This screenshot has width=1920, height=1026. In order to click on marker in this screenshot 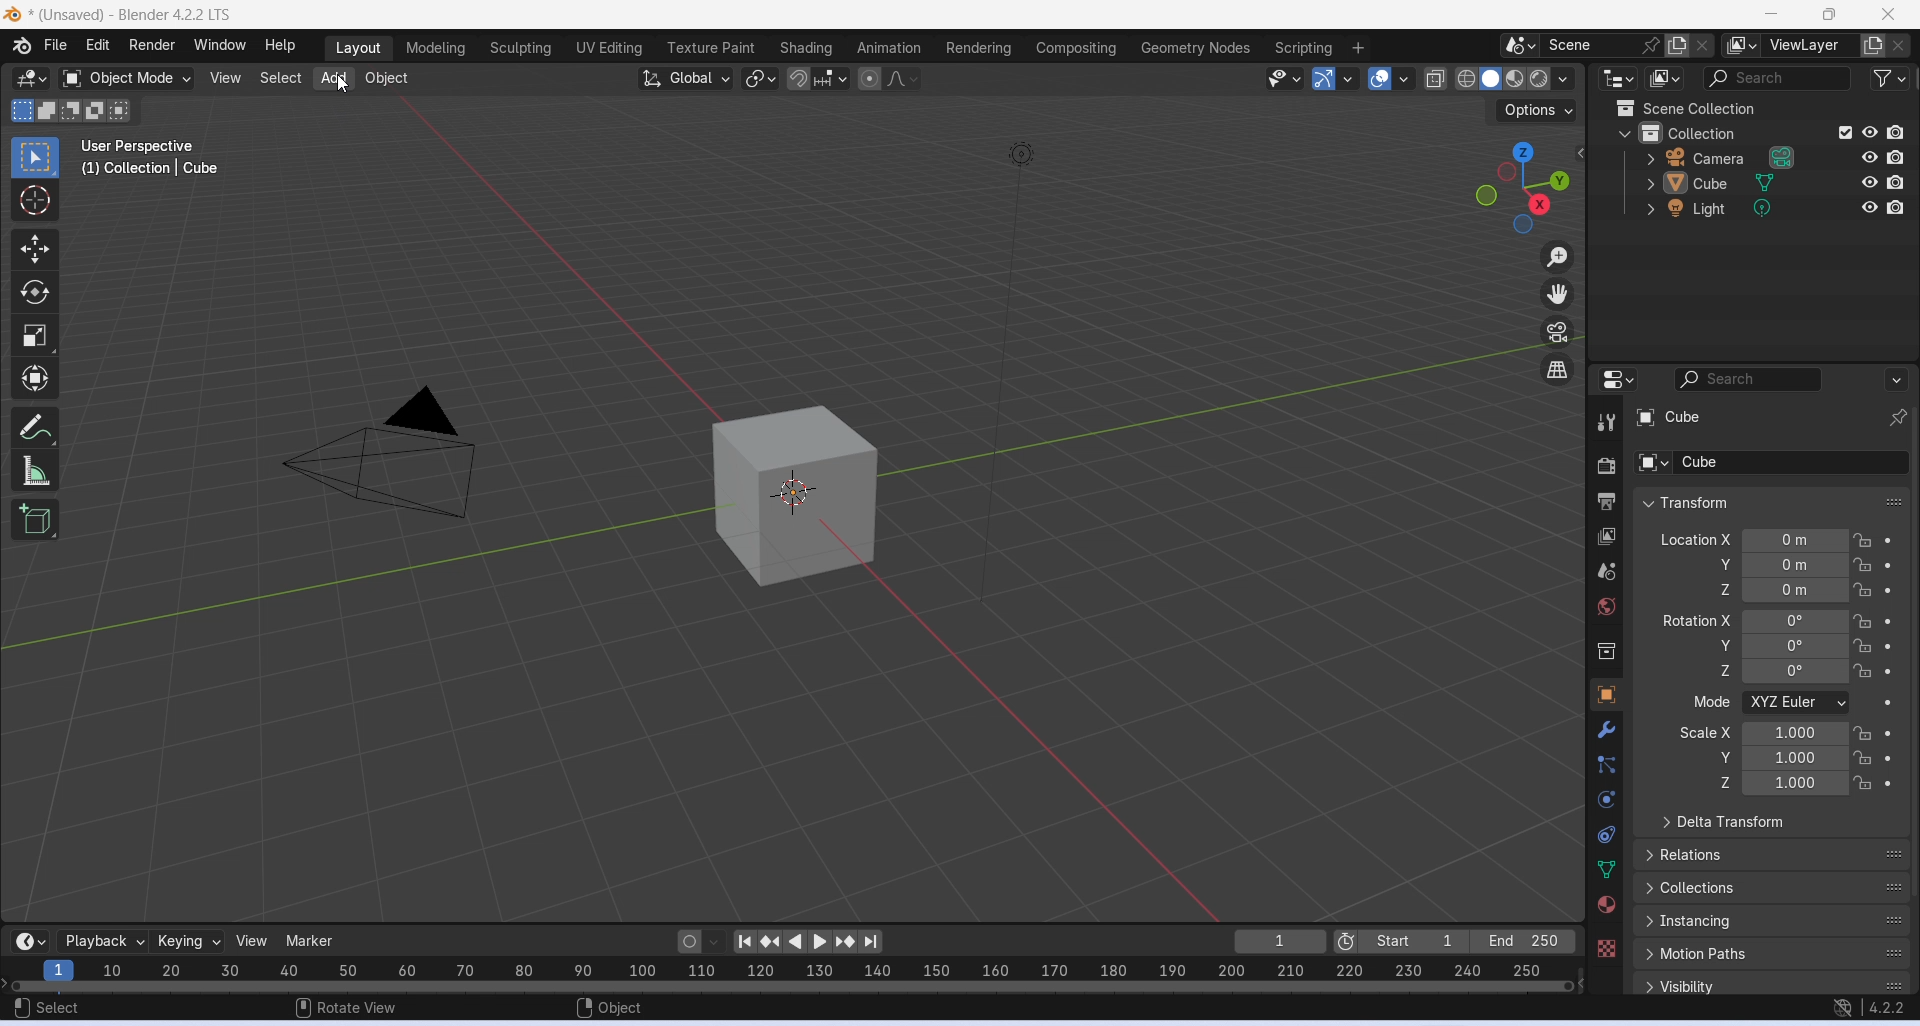, I will do `click(312, 940)`.